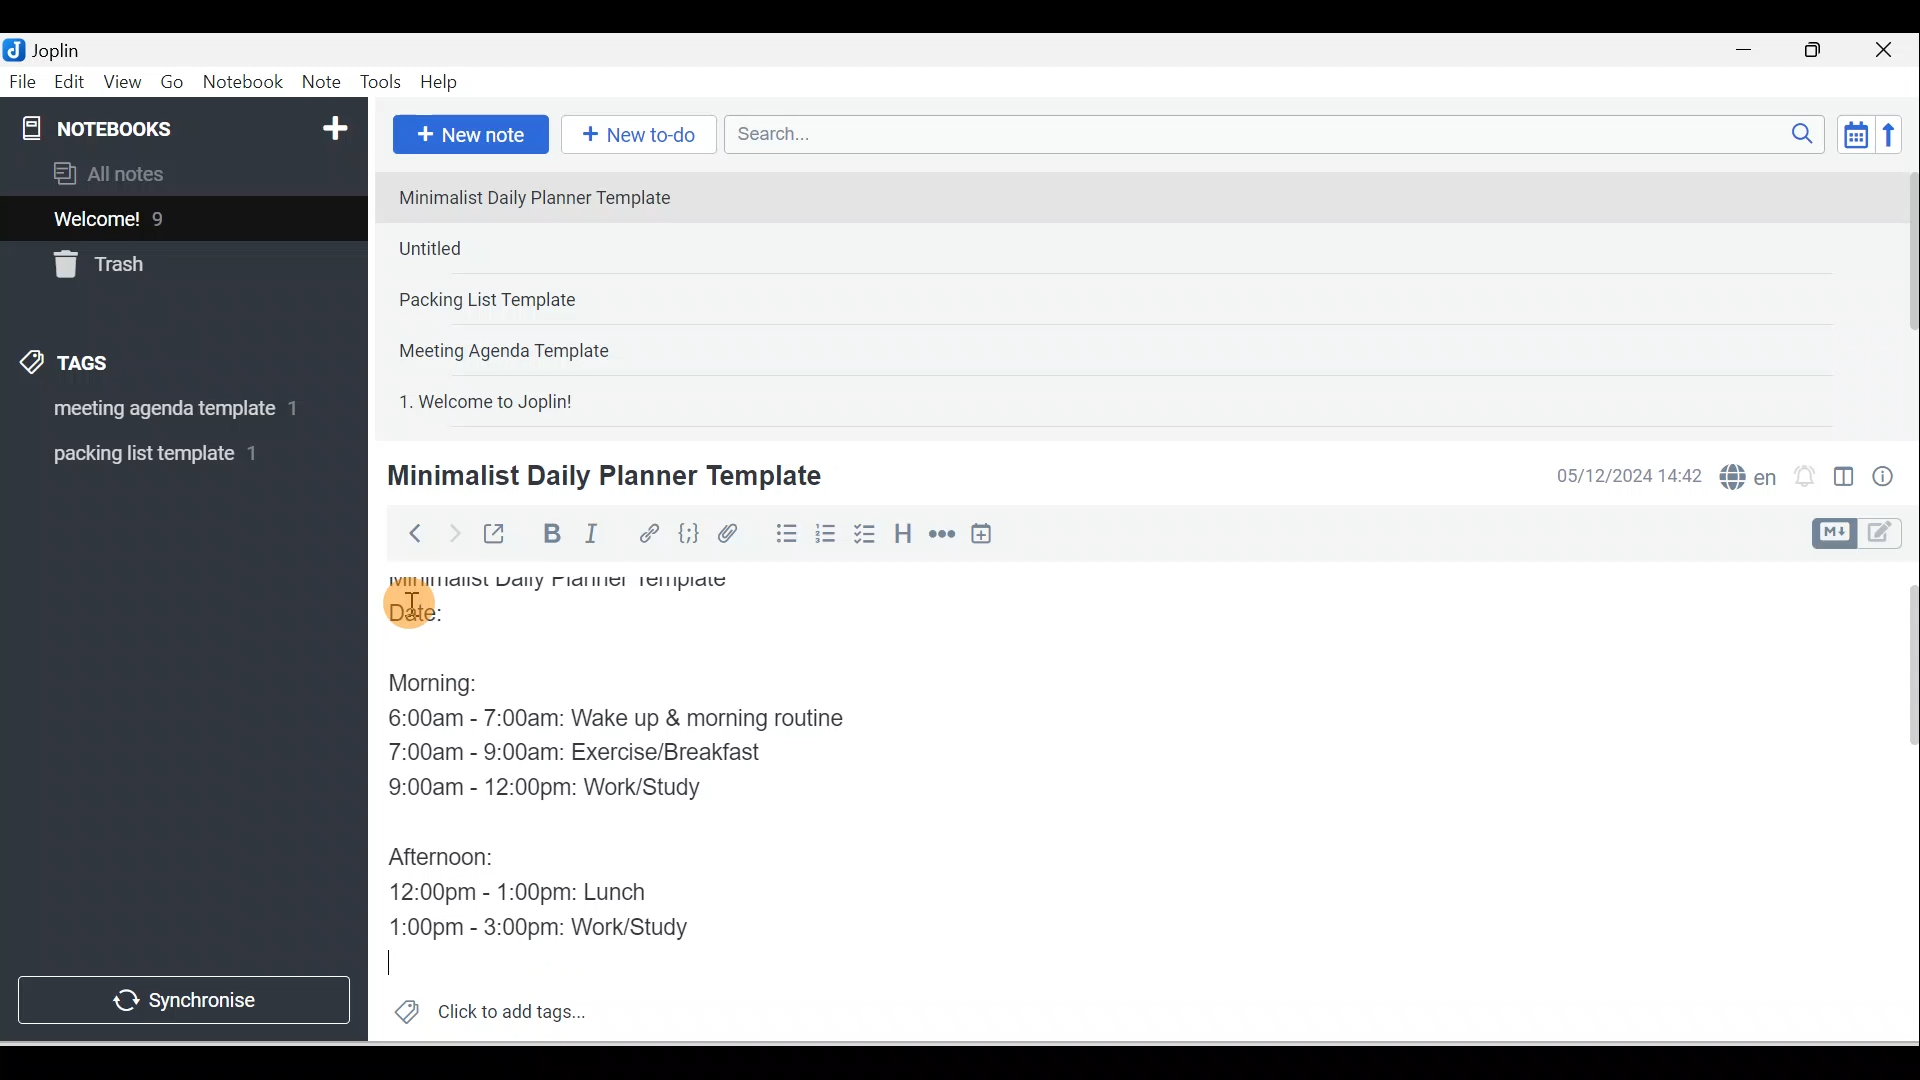 Image resolution: width=1920 pixels, height=1080 pixels. Describe the element at coordinates (1898, 802) in the screenshot. I see `Scroll bar` at that location.